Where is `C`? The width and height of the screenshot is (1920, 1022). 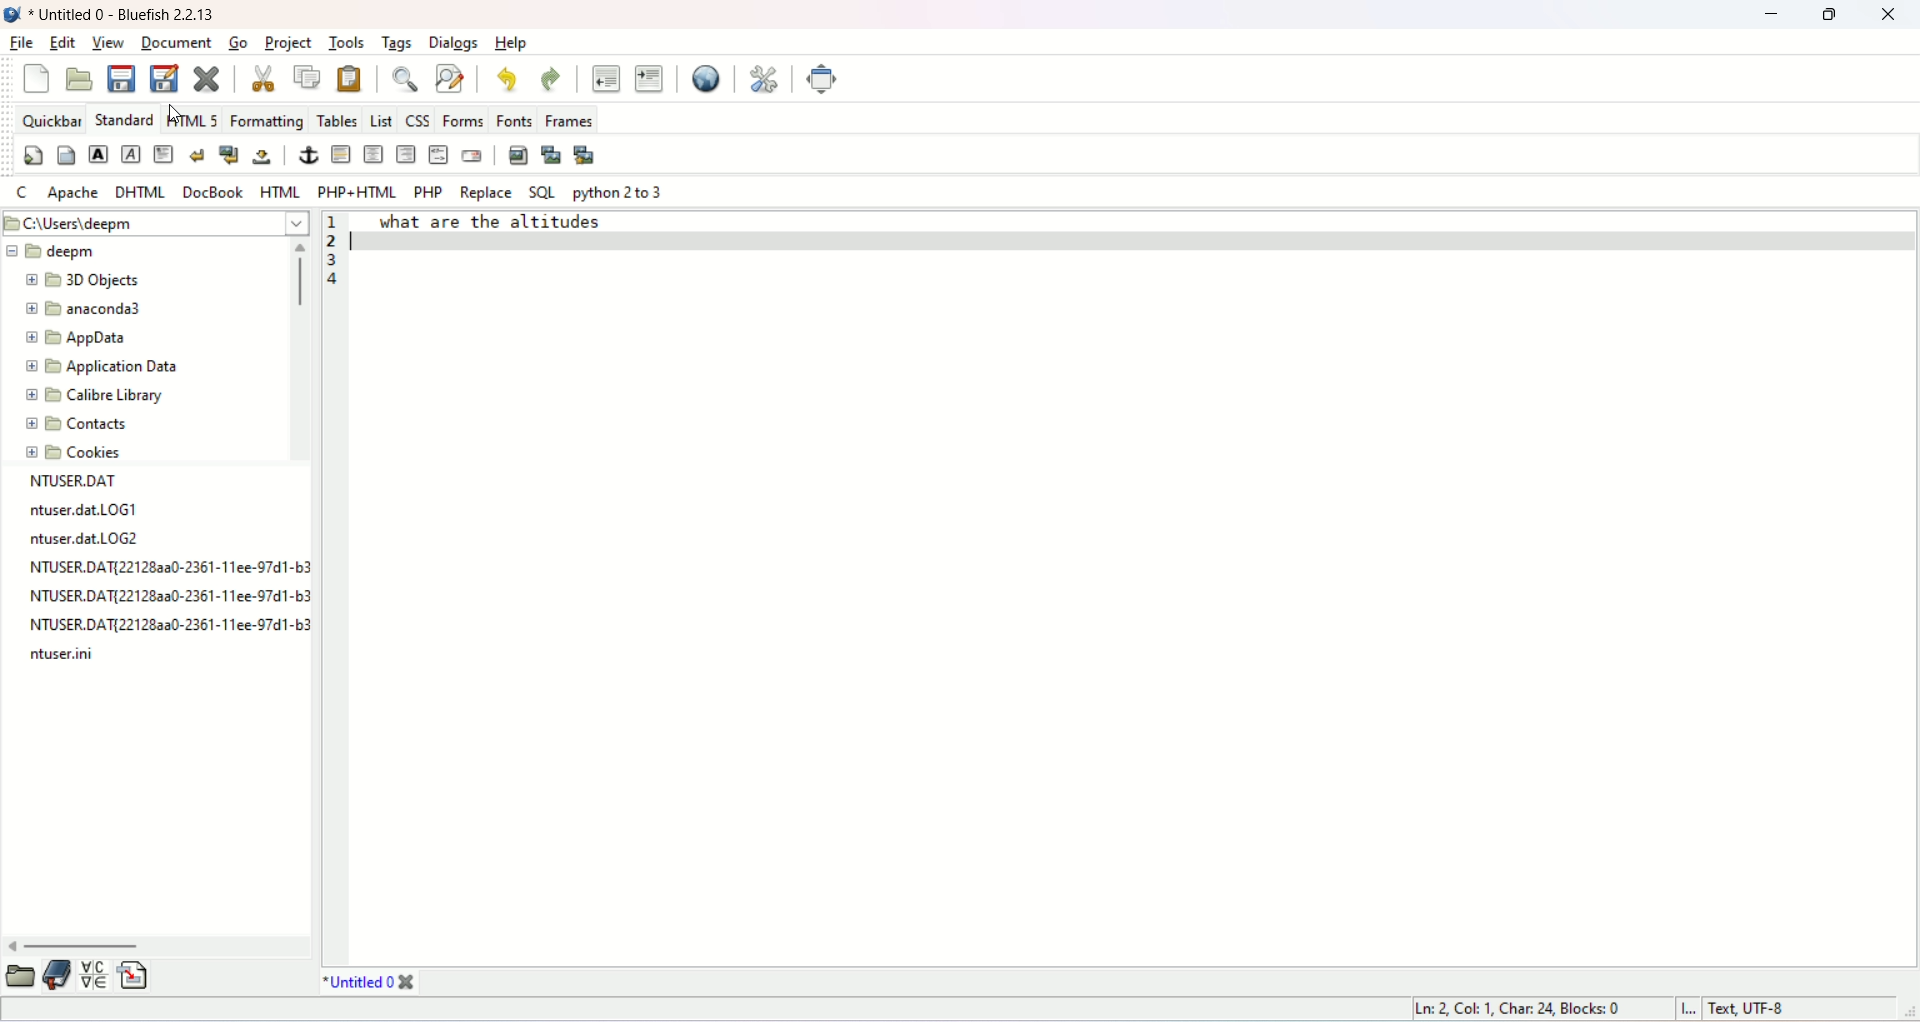
C is located at coordinates (20, 192).